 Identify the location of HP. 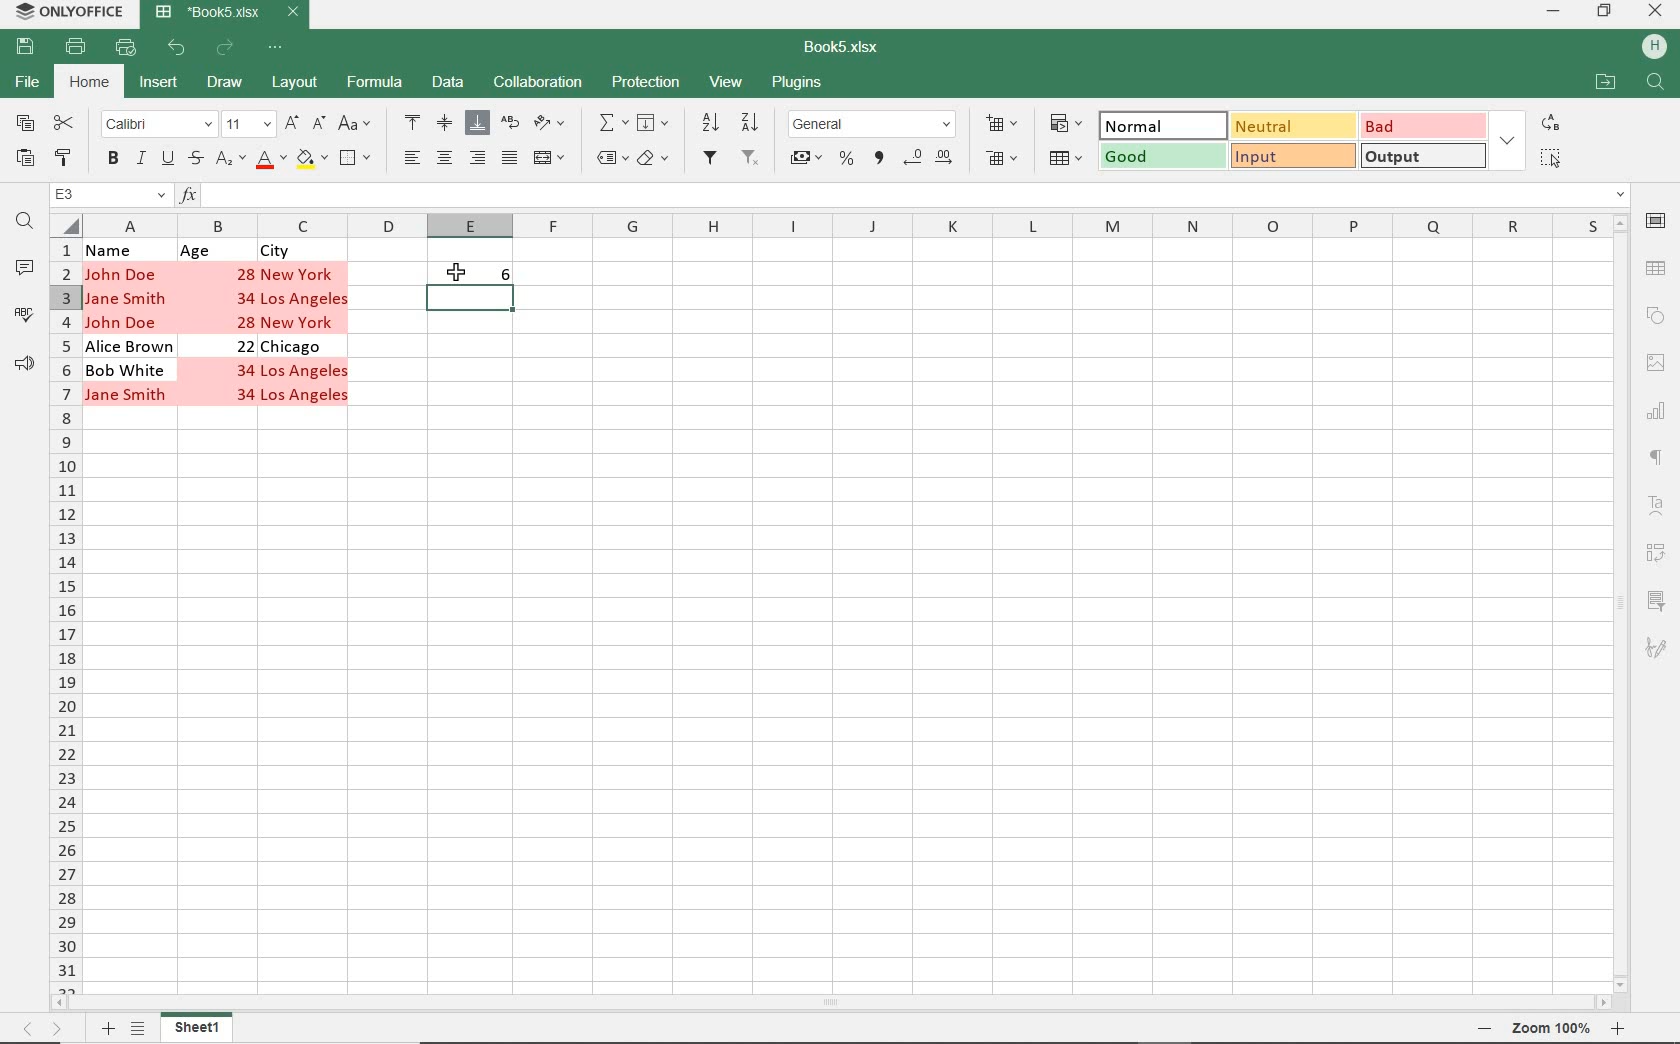
(1654, 46).